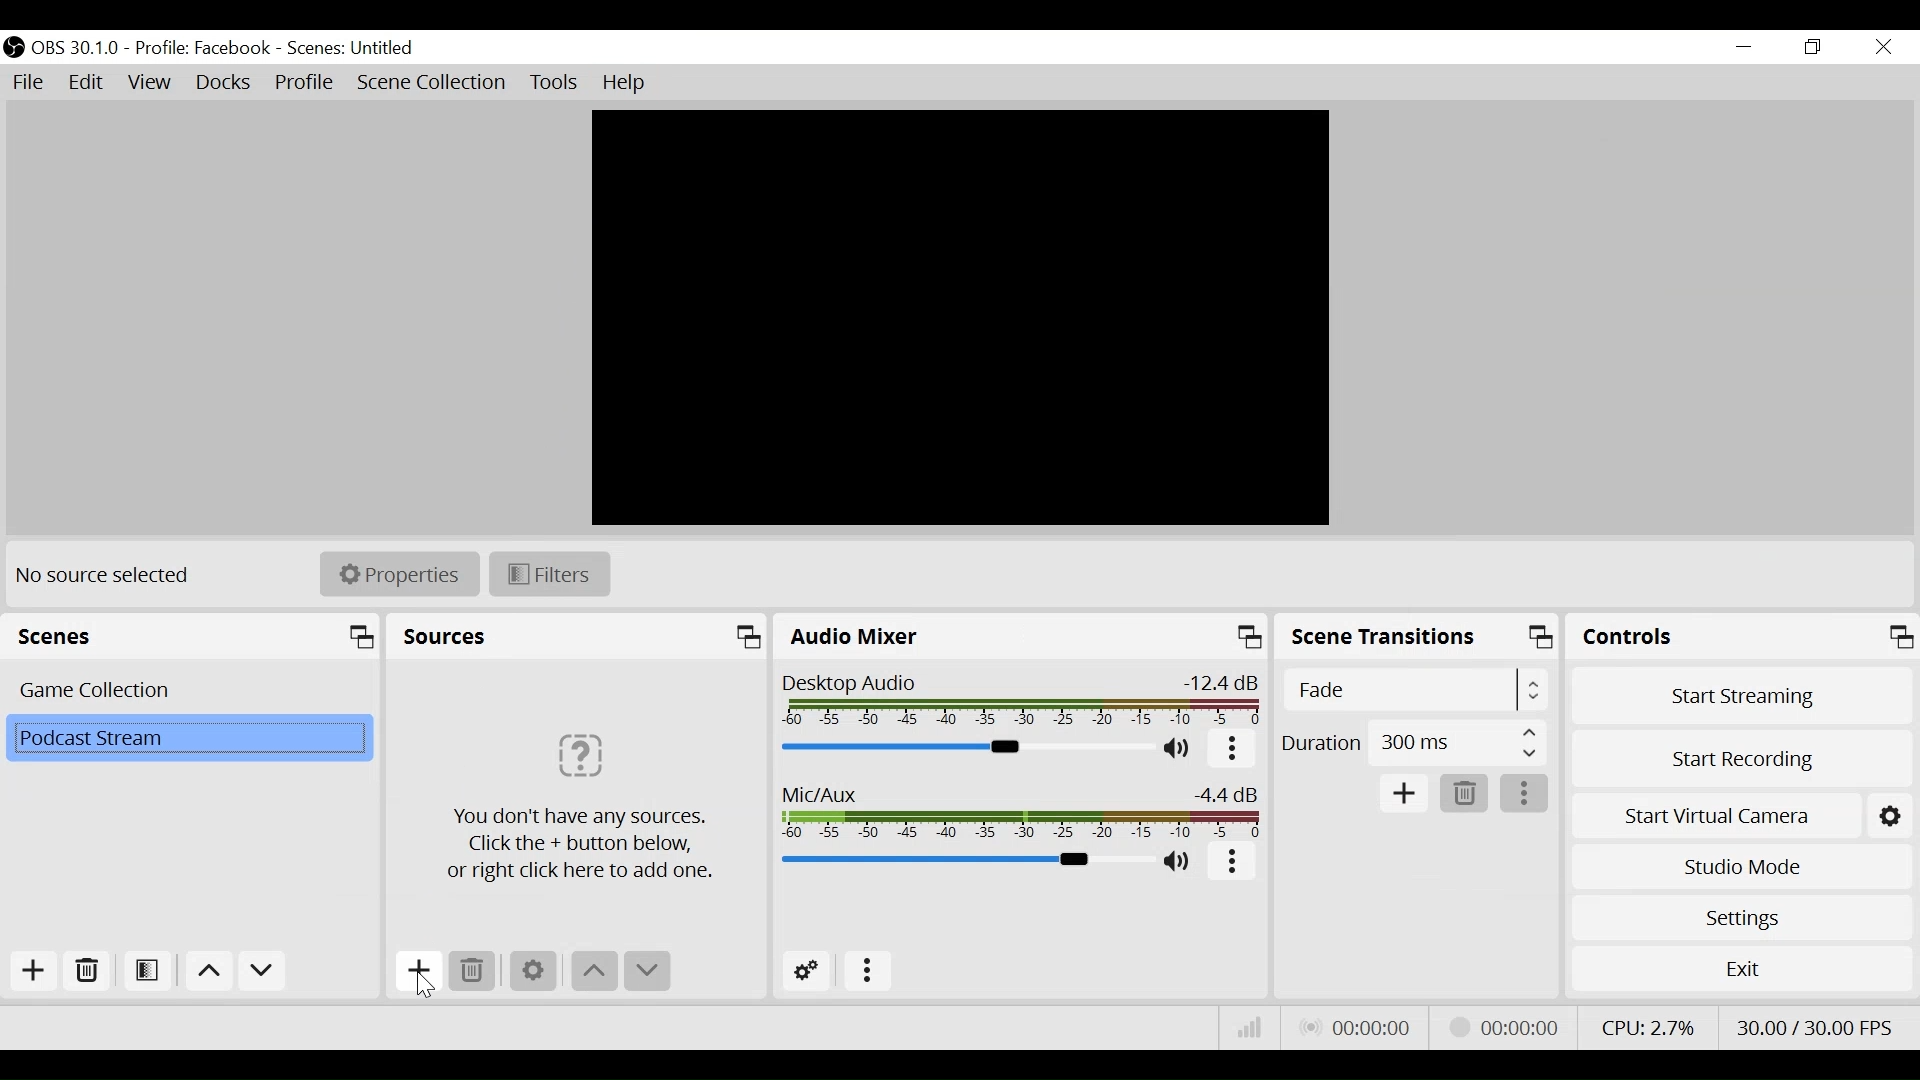  I want to click on Scene , so click(191, 739).